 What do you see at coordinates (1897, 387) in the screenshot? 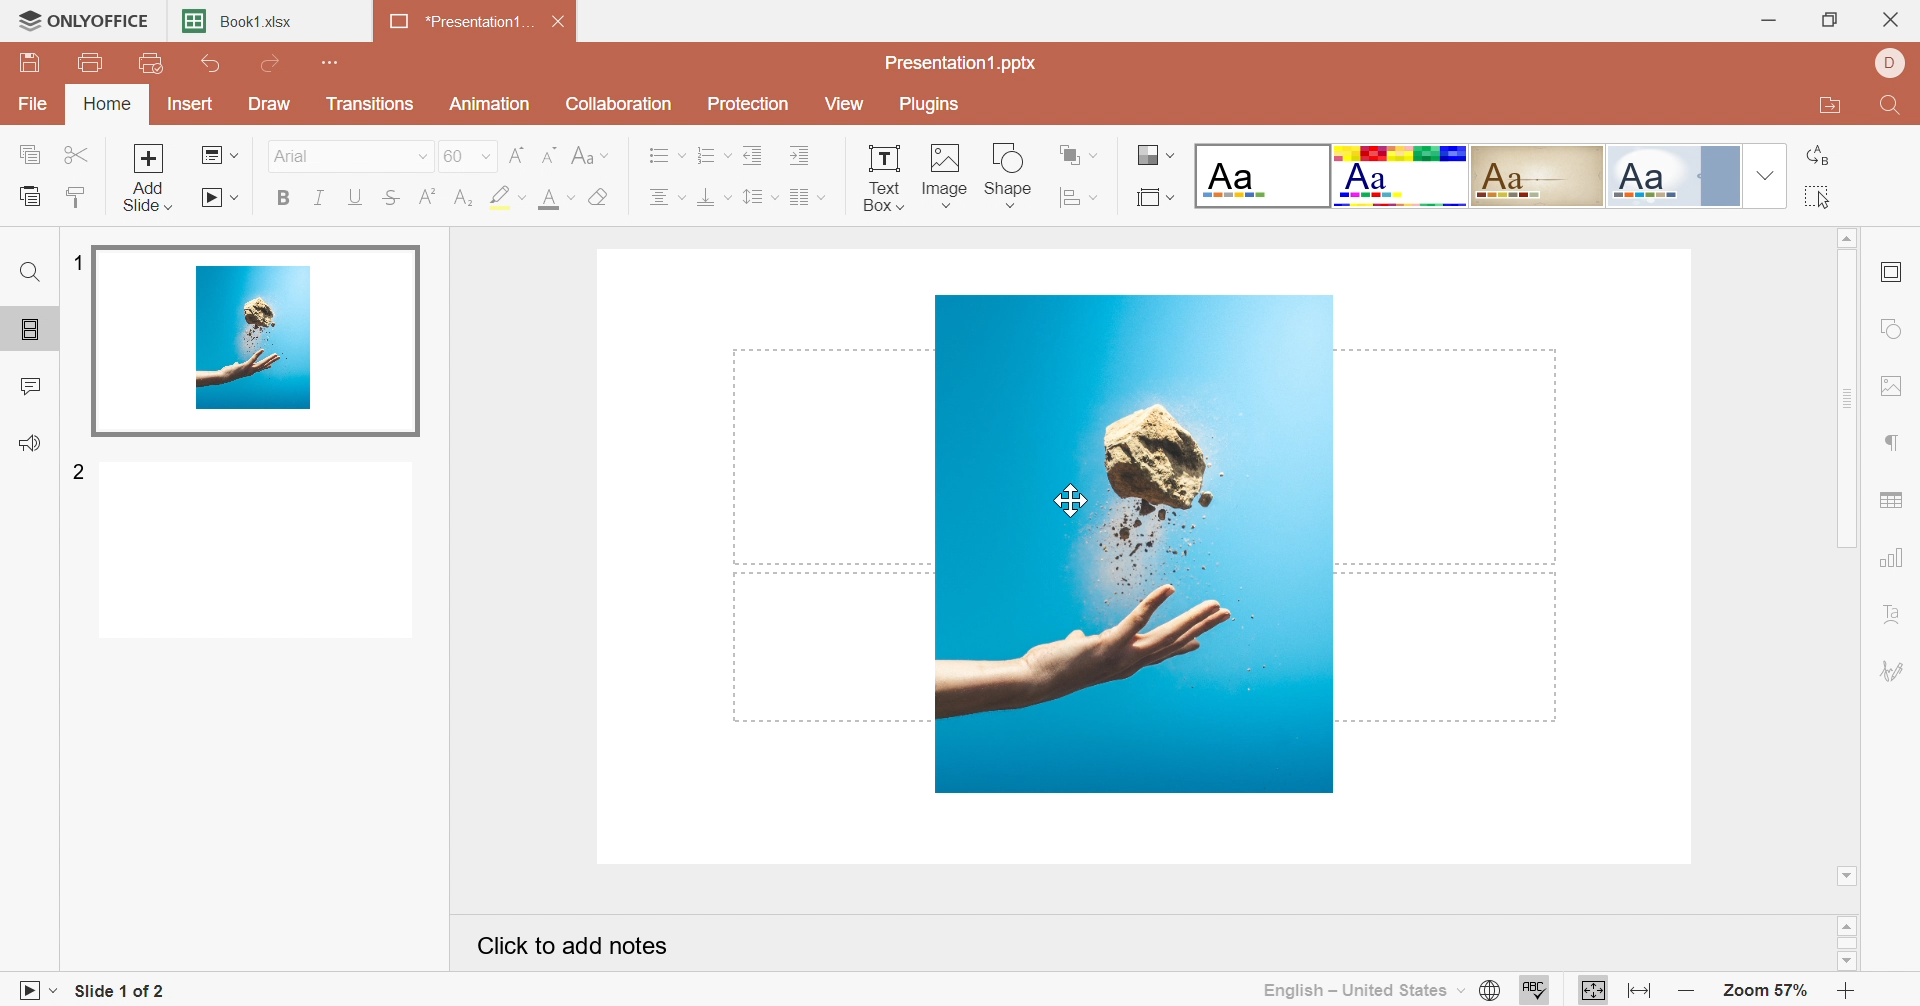
I see `image settings` at bounding box center [1897, 387].